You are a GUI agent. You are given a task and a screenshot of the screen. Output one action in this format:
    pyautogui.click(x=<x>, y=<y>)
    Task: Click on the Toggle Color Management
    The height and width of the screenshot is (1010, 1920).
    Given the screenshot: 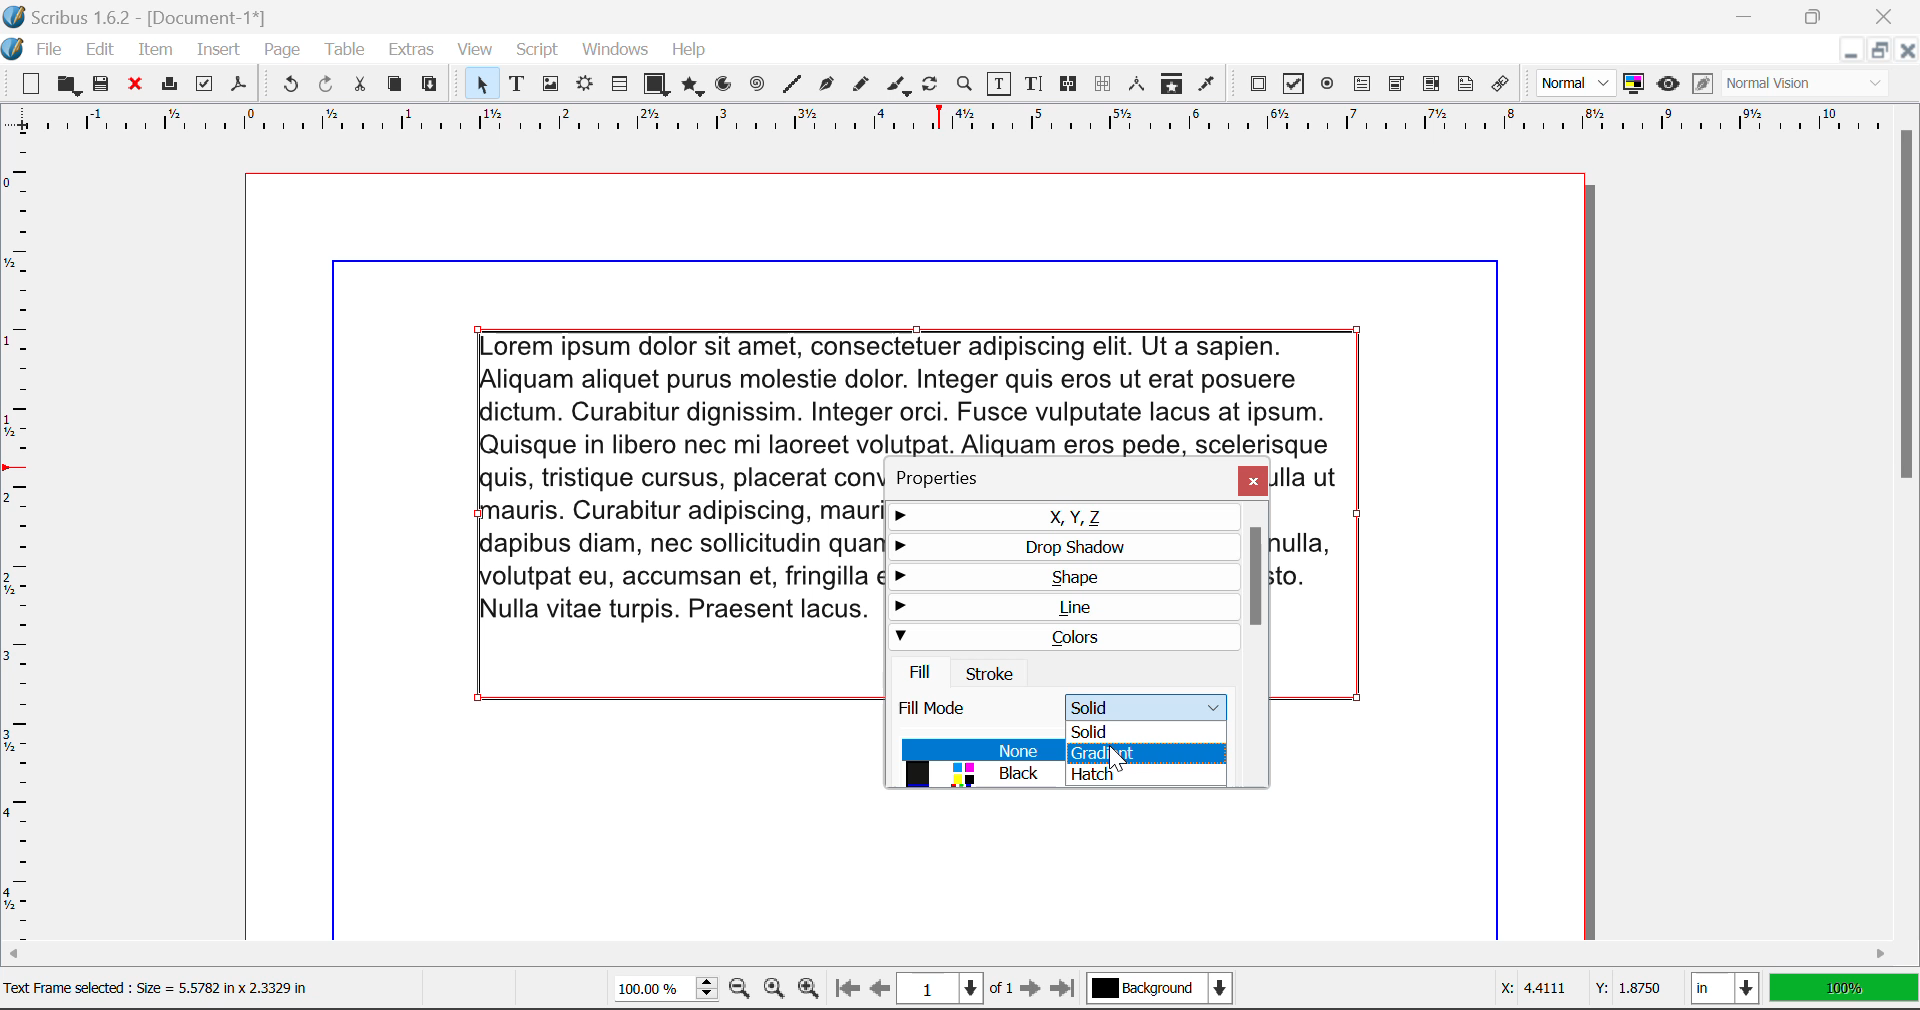 What is the action you would take?
    pyautogui.click(x=1634, y=84)
    